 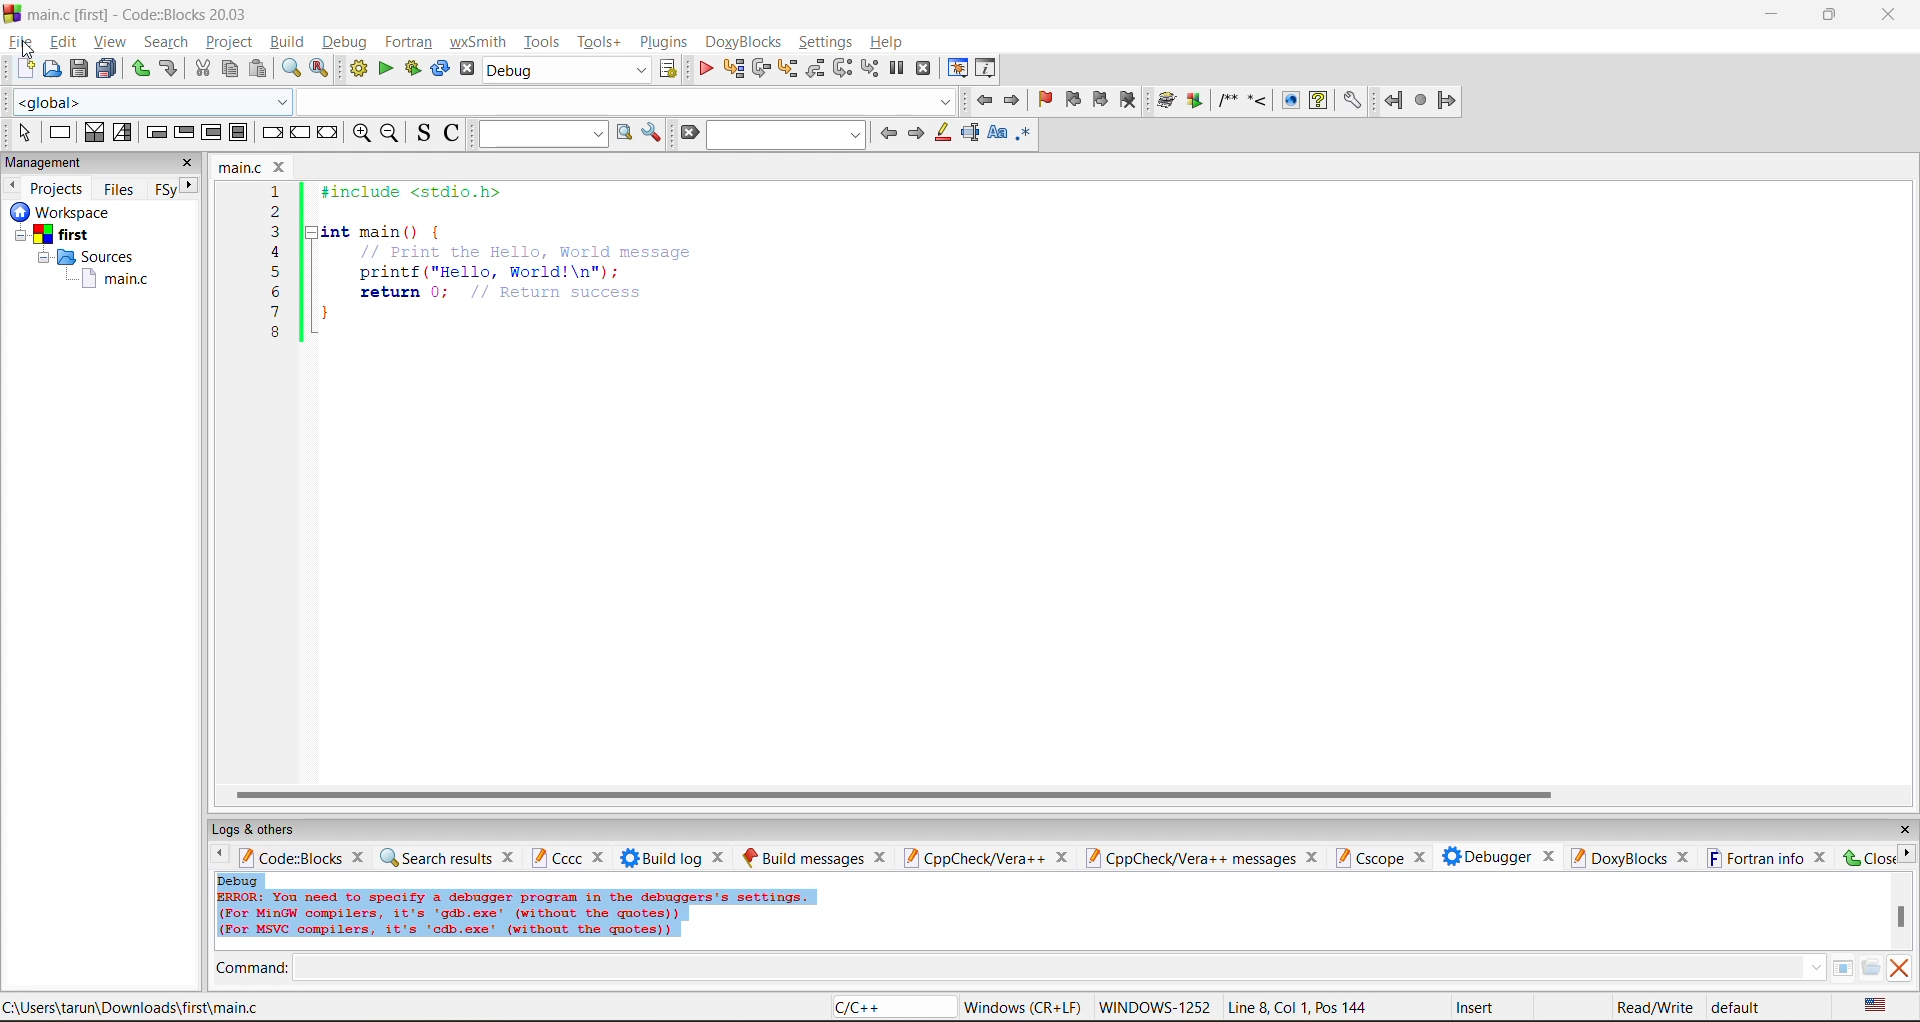 I want to click on insert, so click(x=1479, y=1007).